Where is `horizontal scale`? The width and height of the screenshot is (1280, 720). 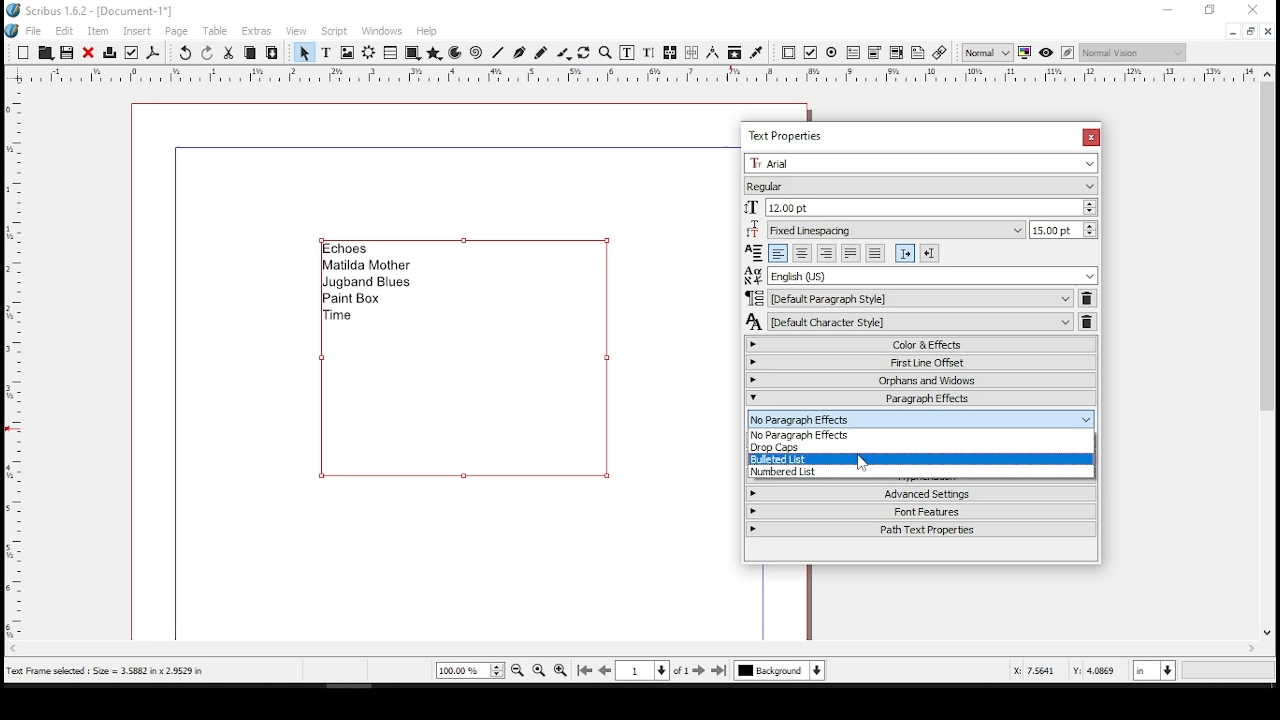
horizontal scale is located at coordinates (650, 73).